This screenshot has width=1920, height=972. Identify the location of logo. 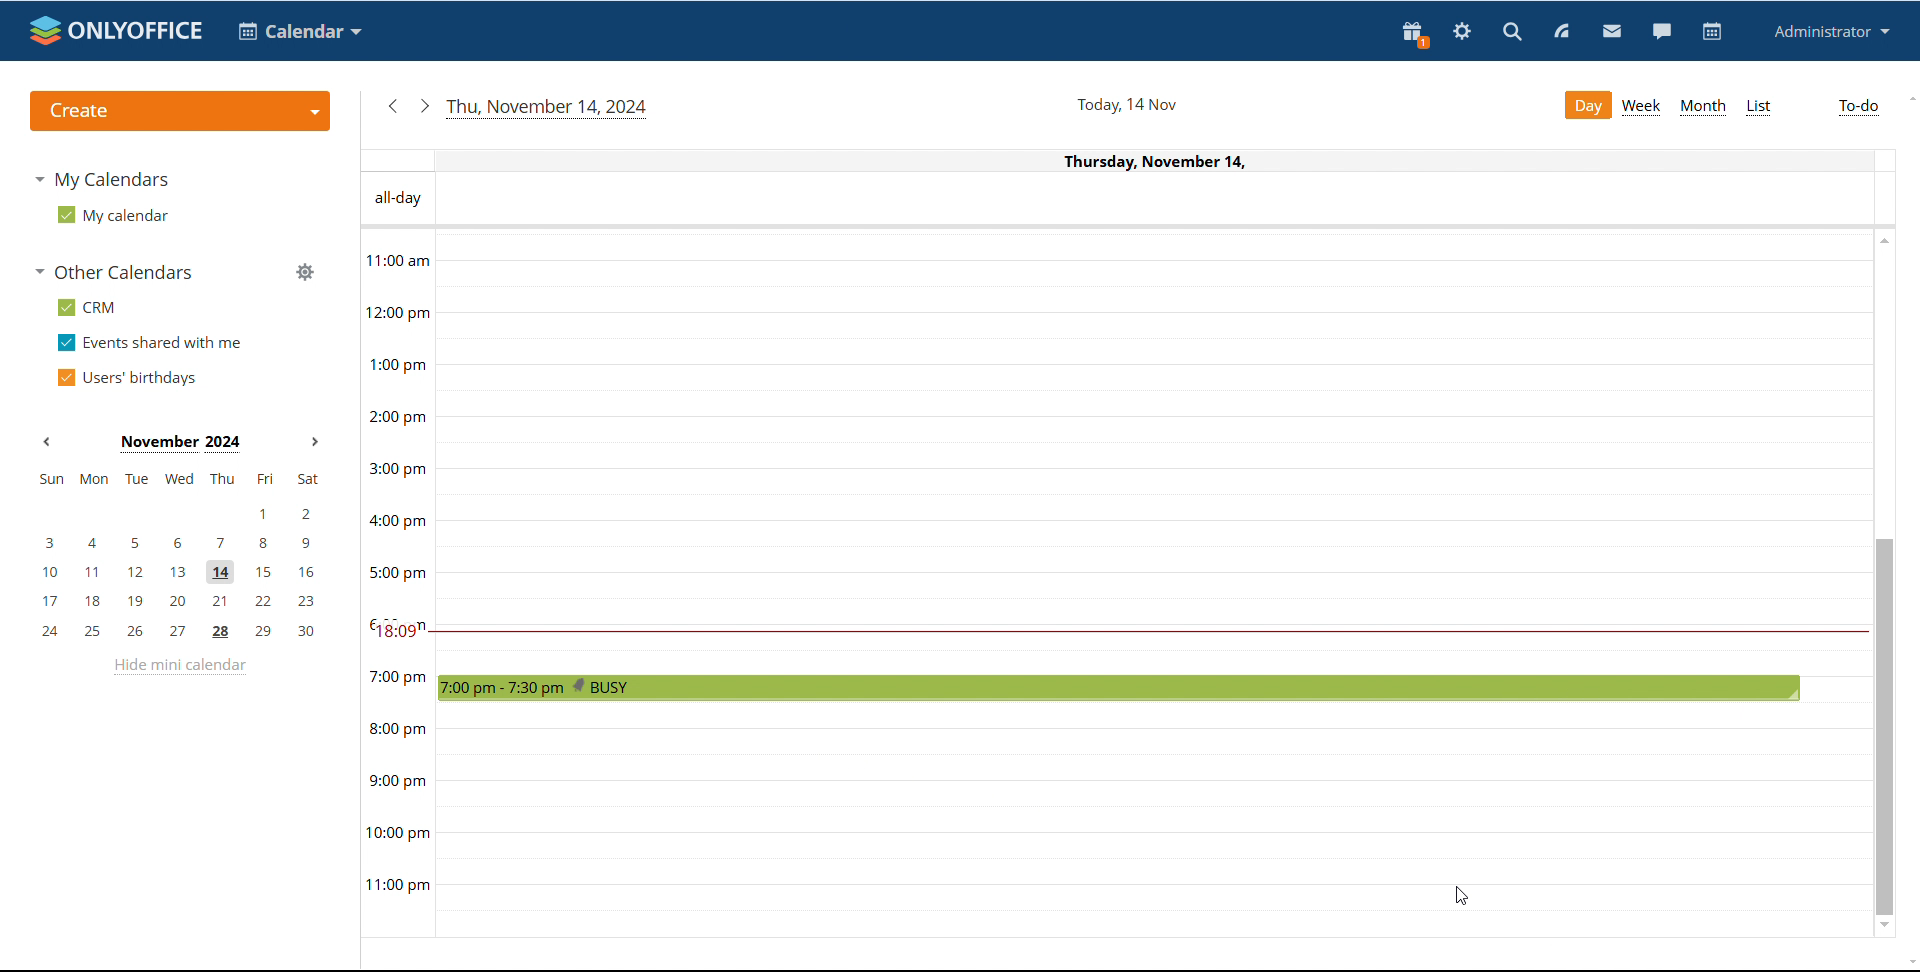
(117, 31).